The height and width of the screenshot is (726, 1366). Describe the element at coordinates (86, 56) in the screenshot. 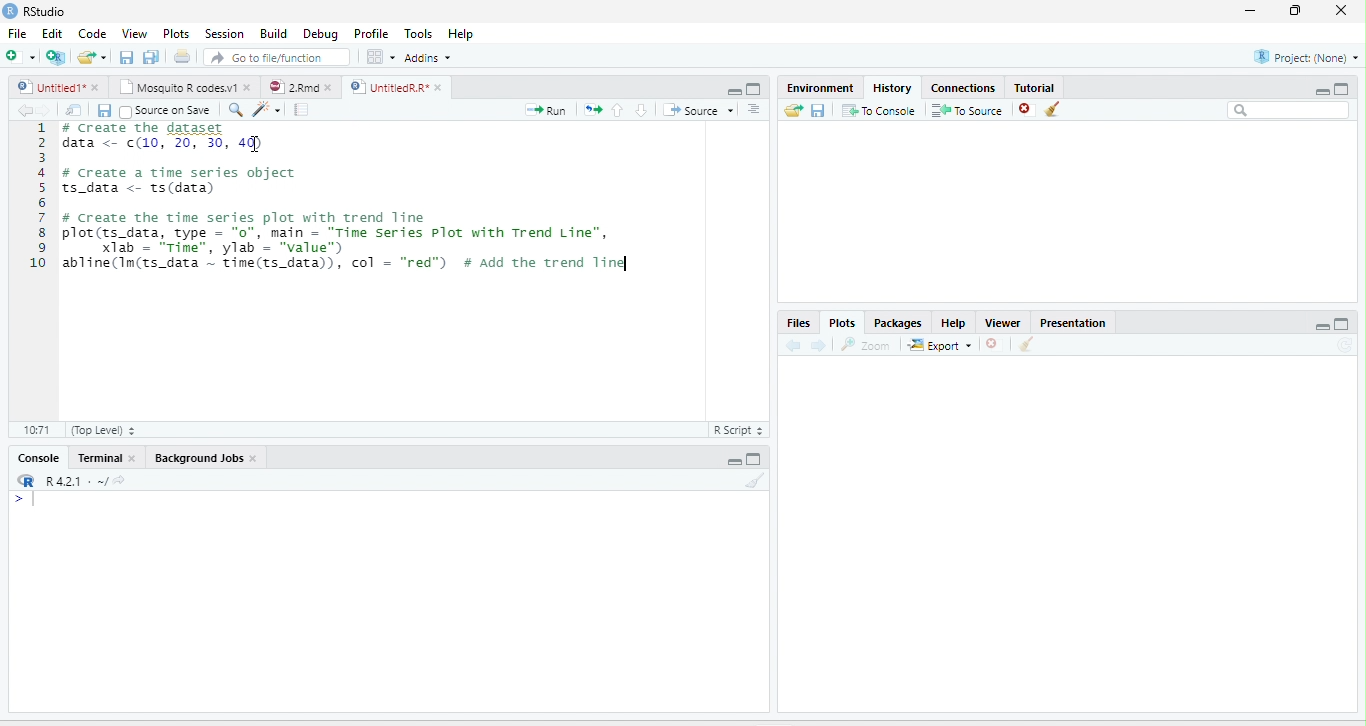

I see `Open an existing file` at that location.